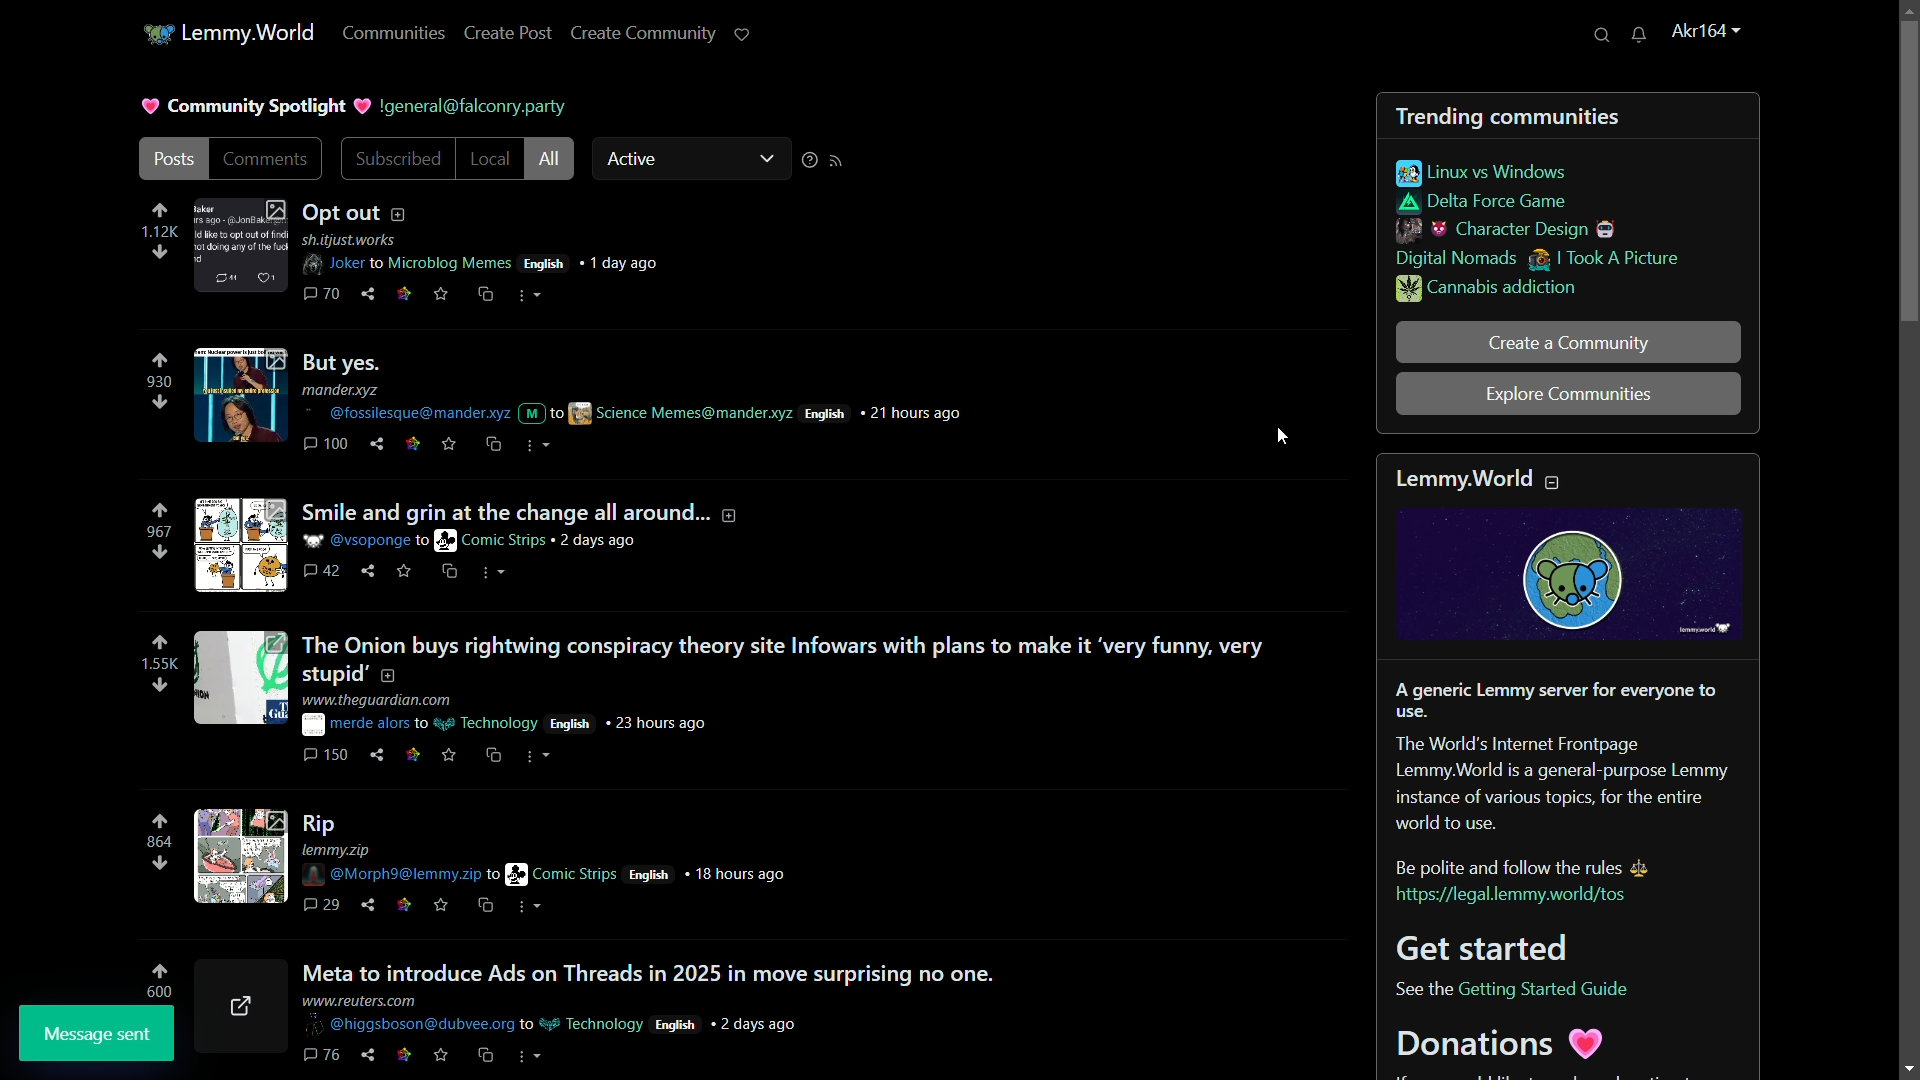 The image size is (1920, 1080). I want to click on post-1, so click(518, 212).